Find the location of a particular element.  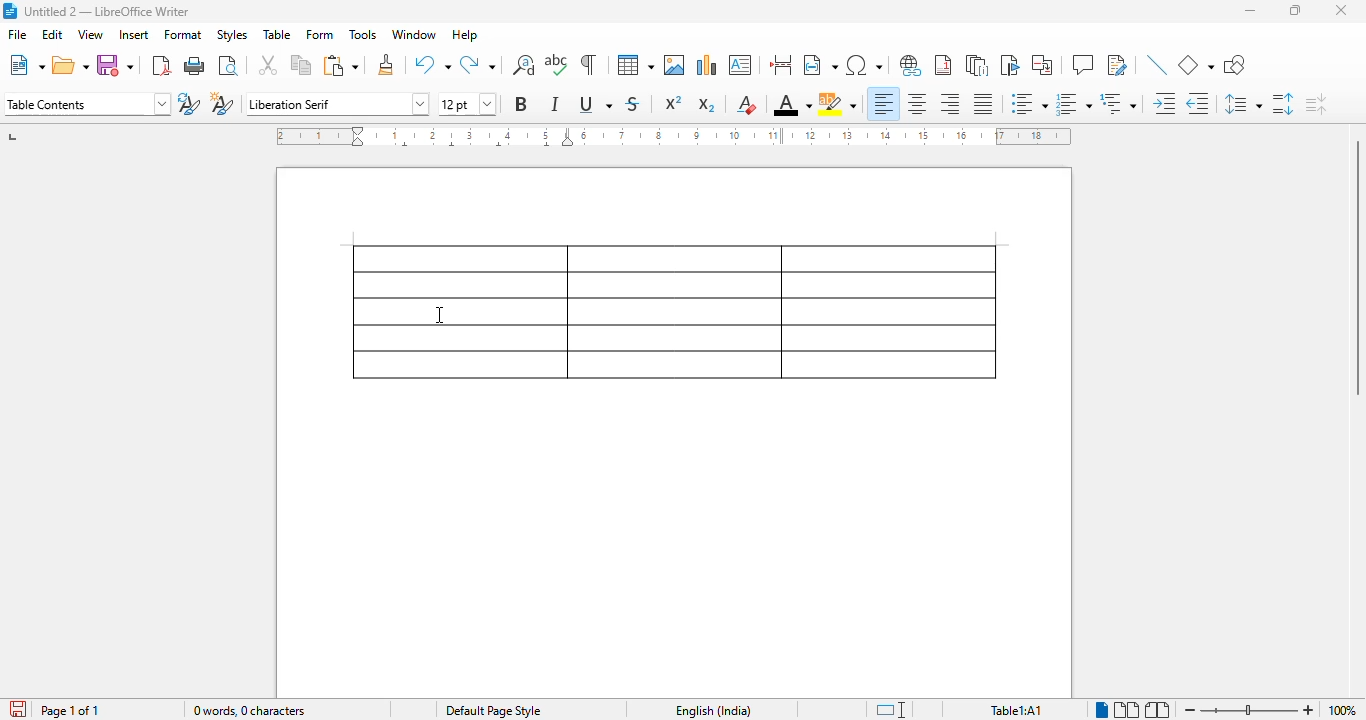

book view is located at coordinates (1158, 710).